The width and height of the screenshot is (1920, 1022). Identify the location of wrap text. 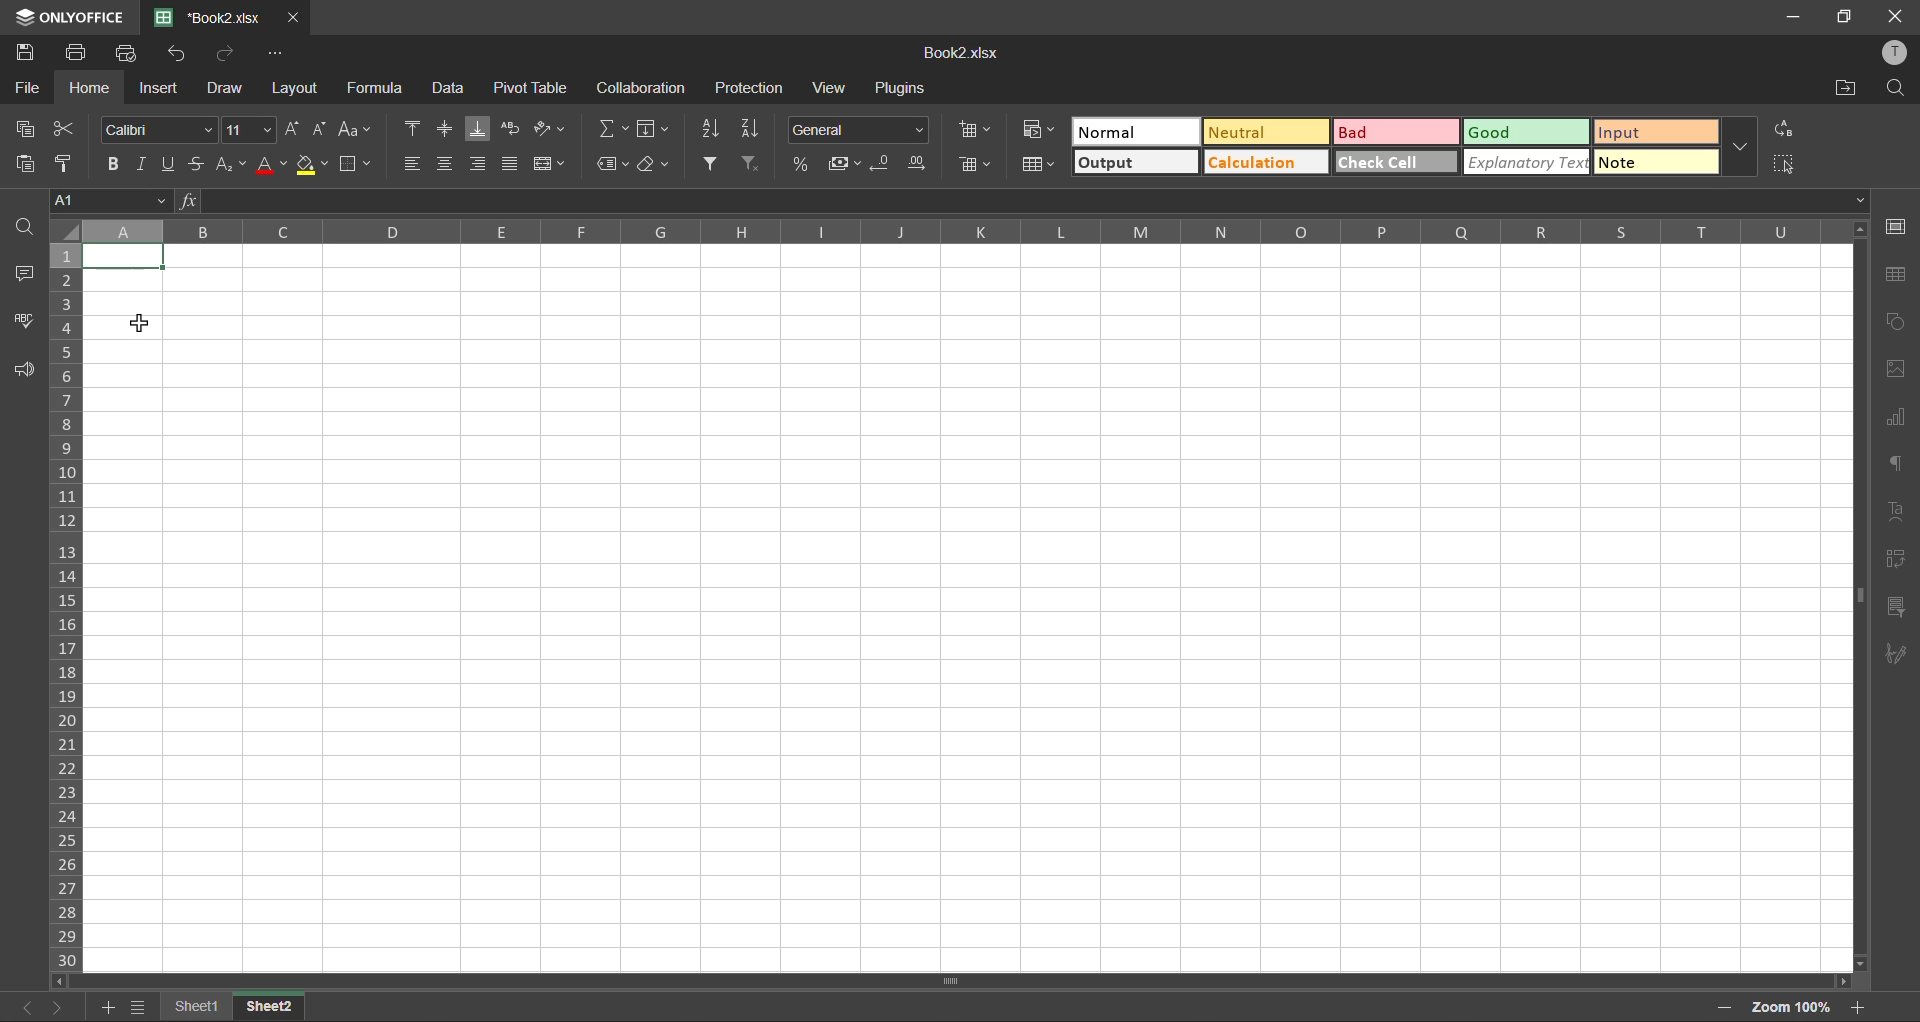
(510, 130).